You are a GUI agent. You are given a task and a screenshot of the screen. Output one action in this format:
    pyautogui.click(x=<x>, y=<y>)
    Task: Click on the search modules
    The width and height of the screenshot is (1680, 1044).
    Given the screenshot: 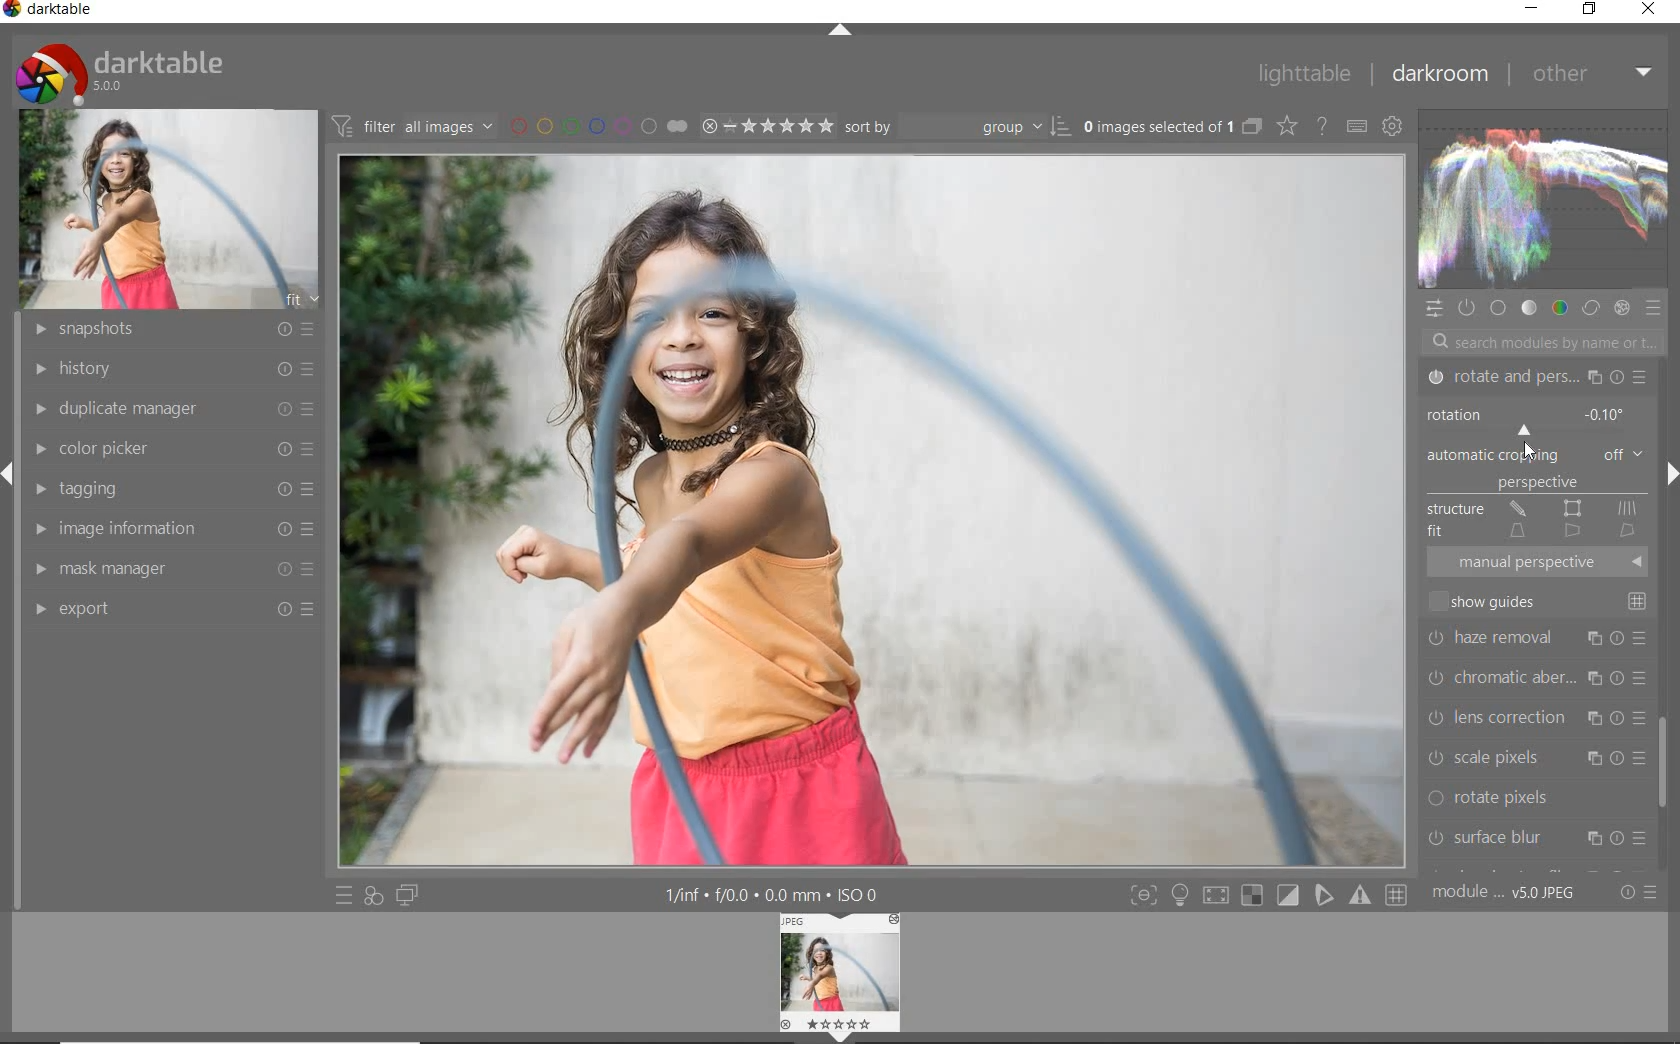 What is the action you would take?
    pyautogui.click(x=1536, y=344)
    